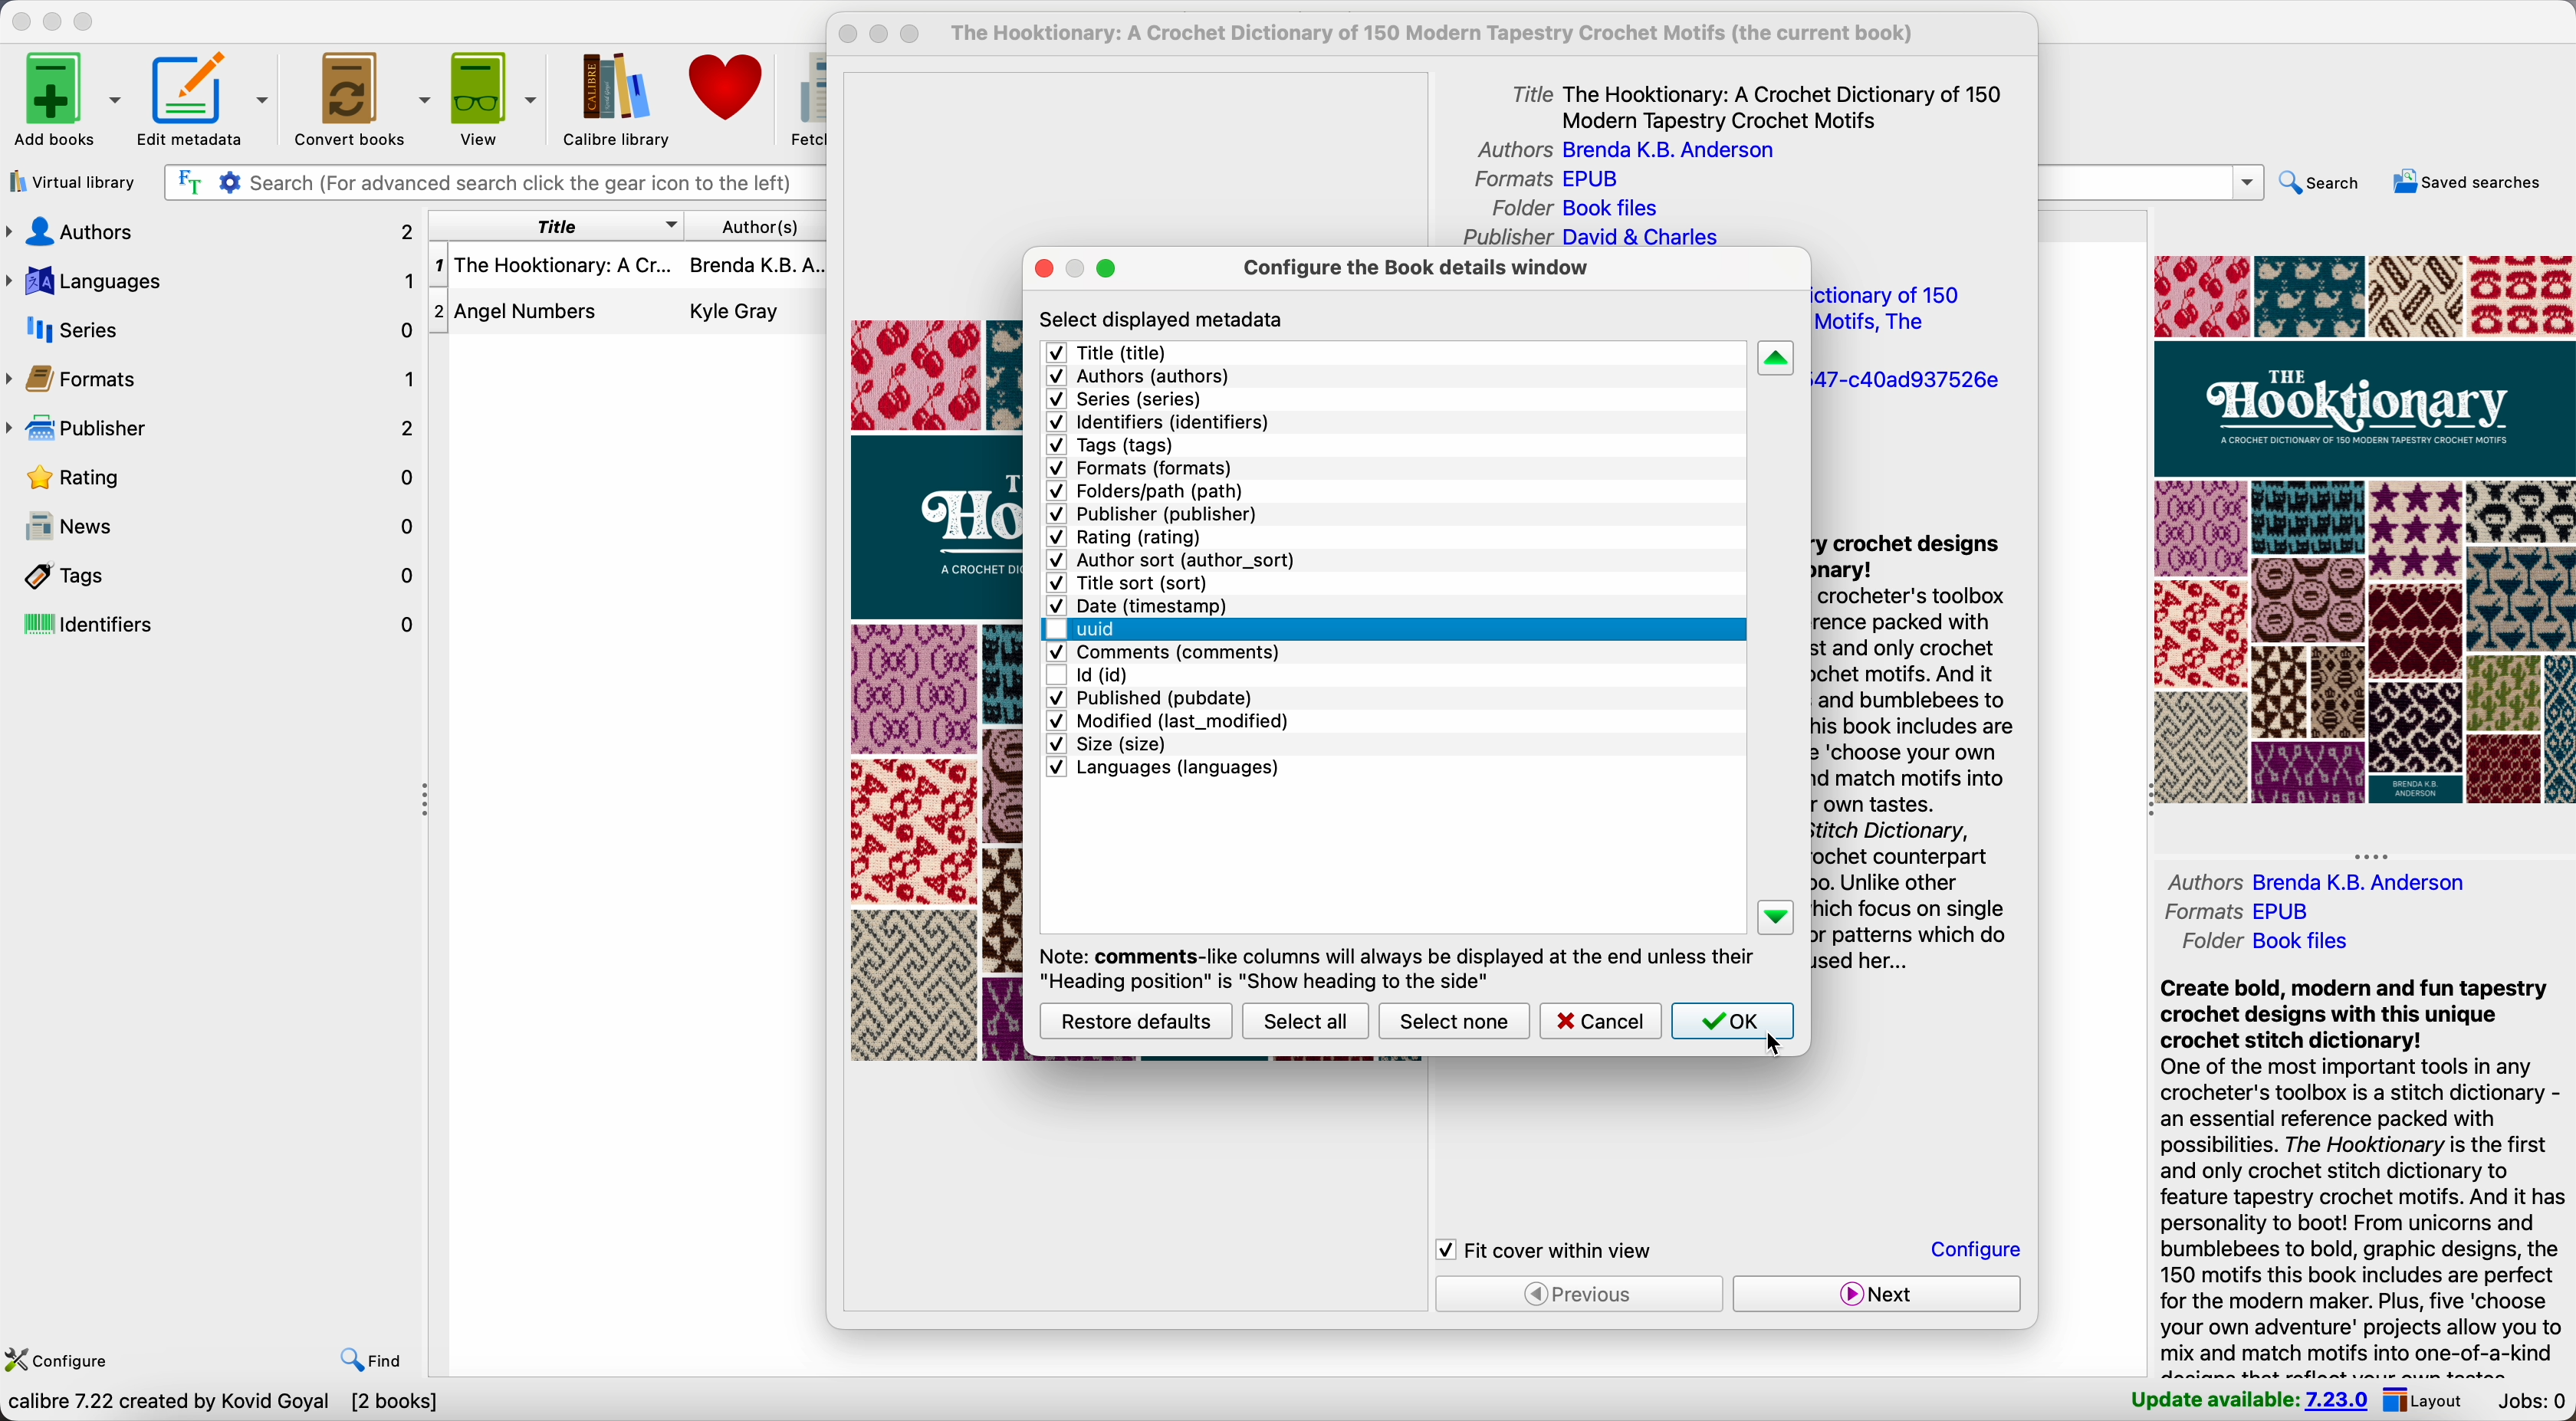 This screenshot has height=1421, width=2576. What do you see at coordinates (2153, 182) in the screenshot?
I see `search bar` at bounding box center [2153, 182].